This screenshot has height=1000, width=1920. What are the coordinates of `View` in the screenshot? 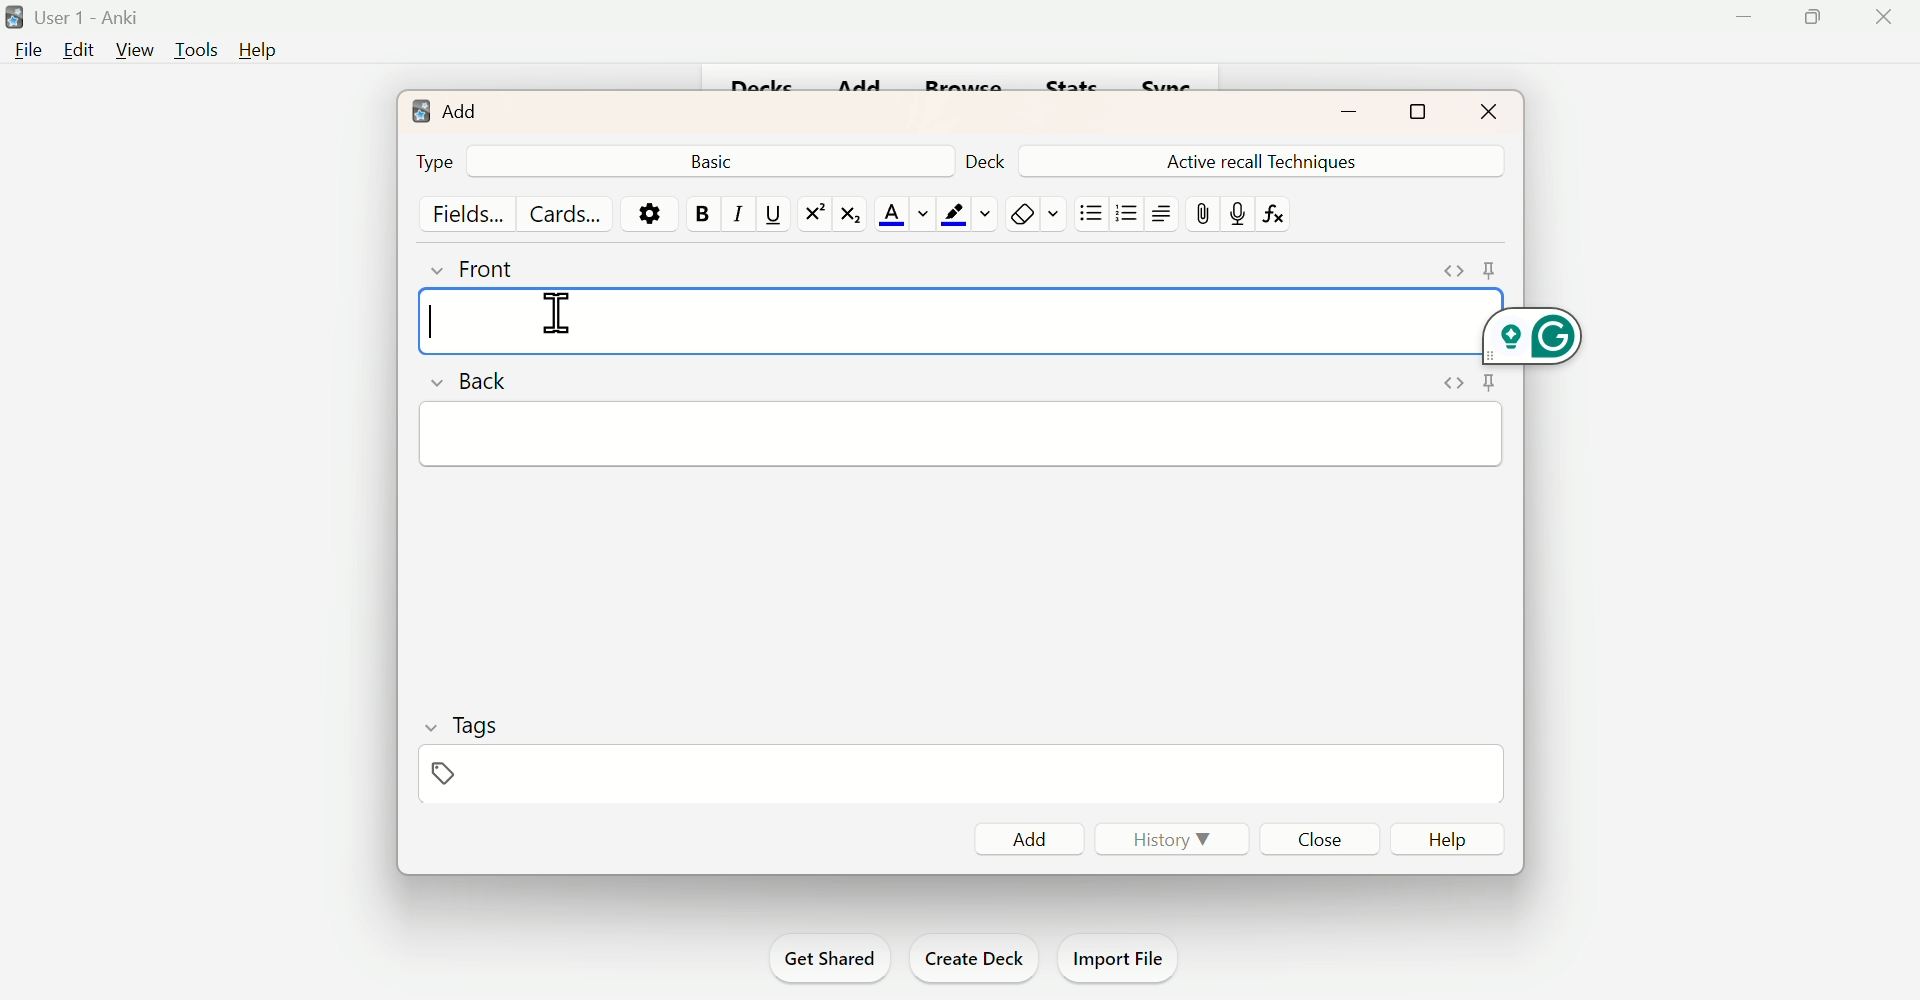 It's located at (130, 51).